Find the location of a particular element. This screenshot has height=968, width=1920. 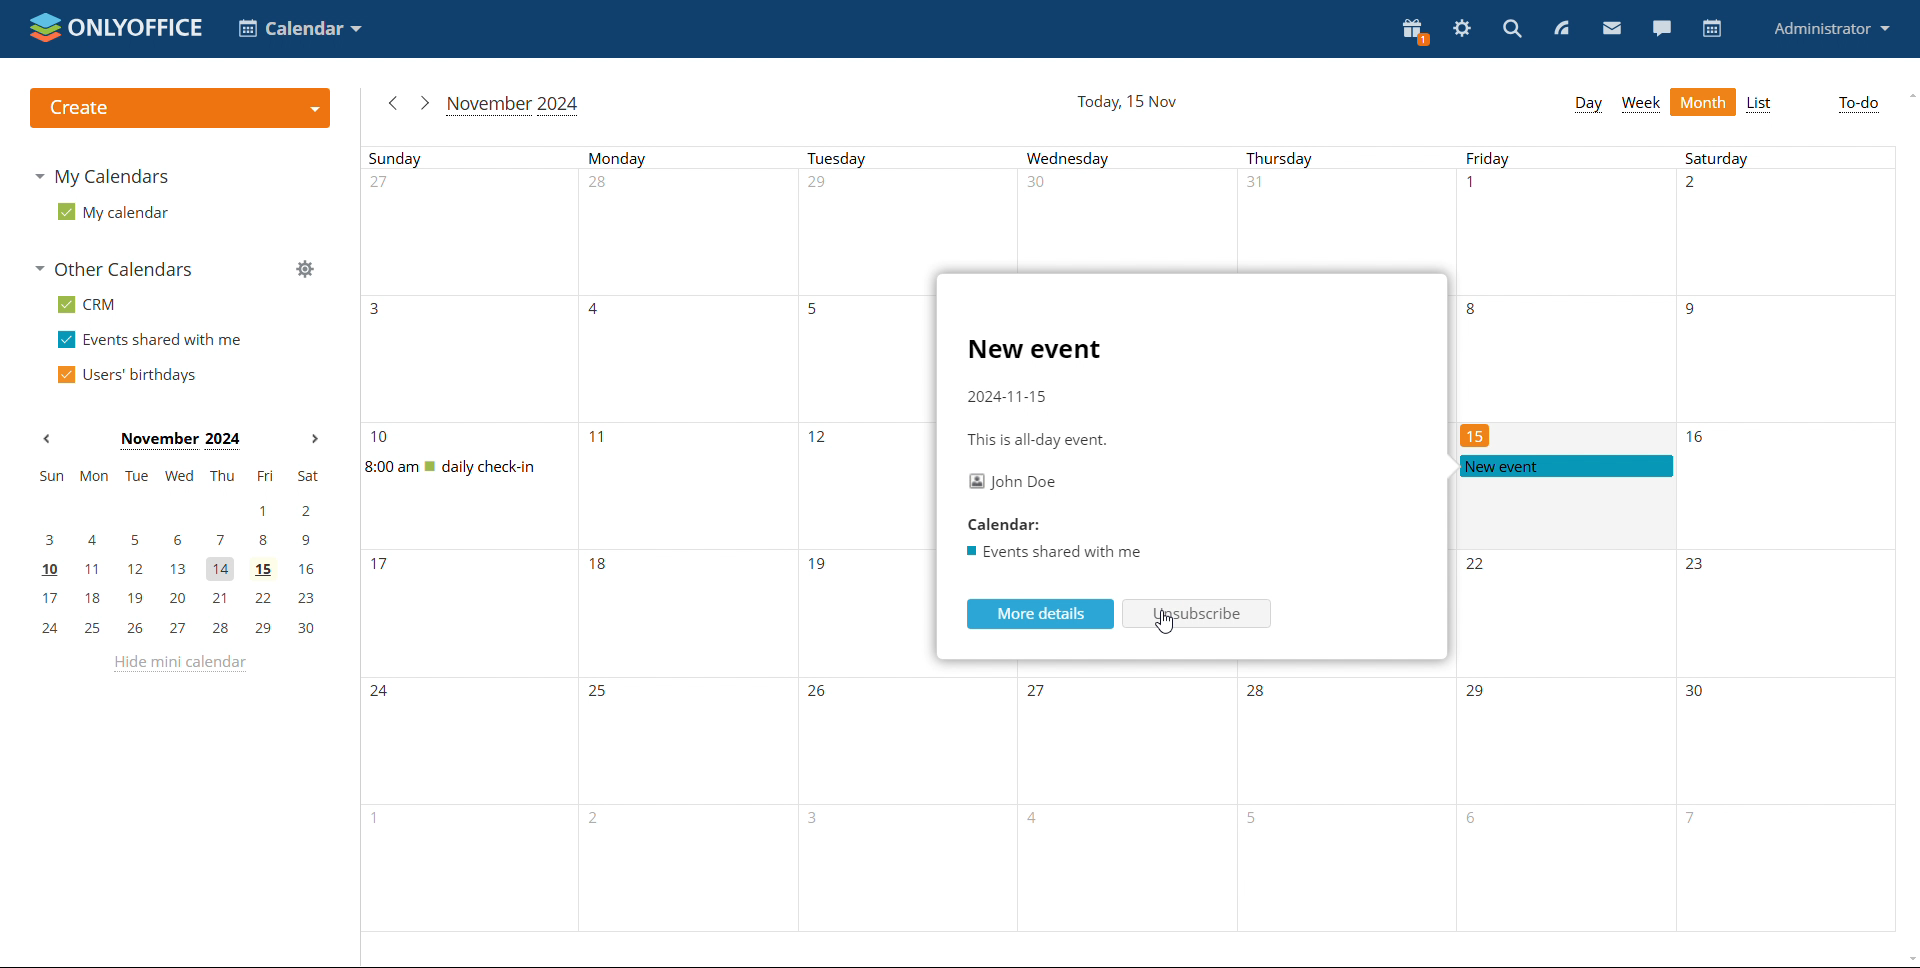

week view is located at coordinates (1640, 104).